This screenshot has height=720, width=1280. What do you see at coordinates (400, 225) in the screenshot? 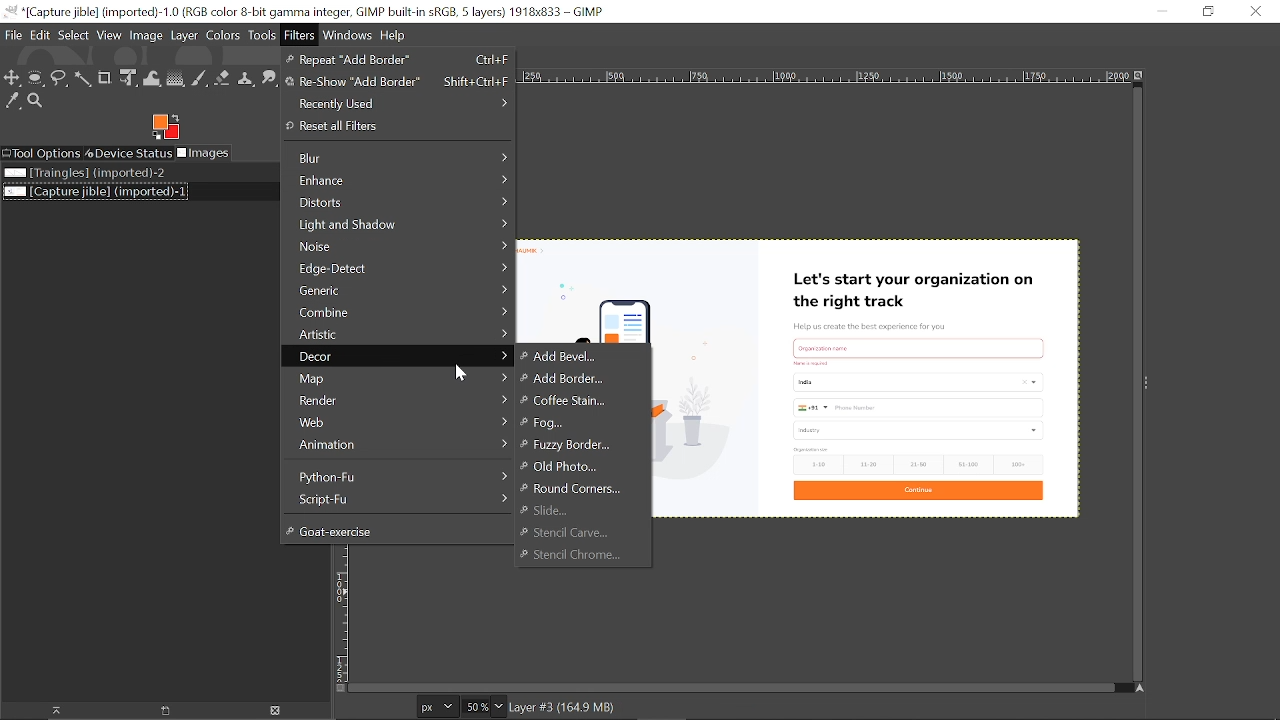
I see `Light and shadow` at bounding box center [400, 225].